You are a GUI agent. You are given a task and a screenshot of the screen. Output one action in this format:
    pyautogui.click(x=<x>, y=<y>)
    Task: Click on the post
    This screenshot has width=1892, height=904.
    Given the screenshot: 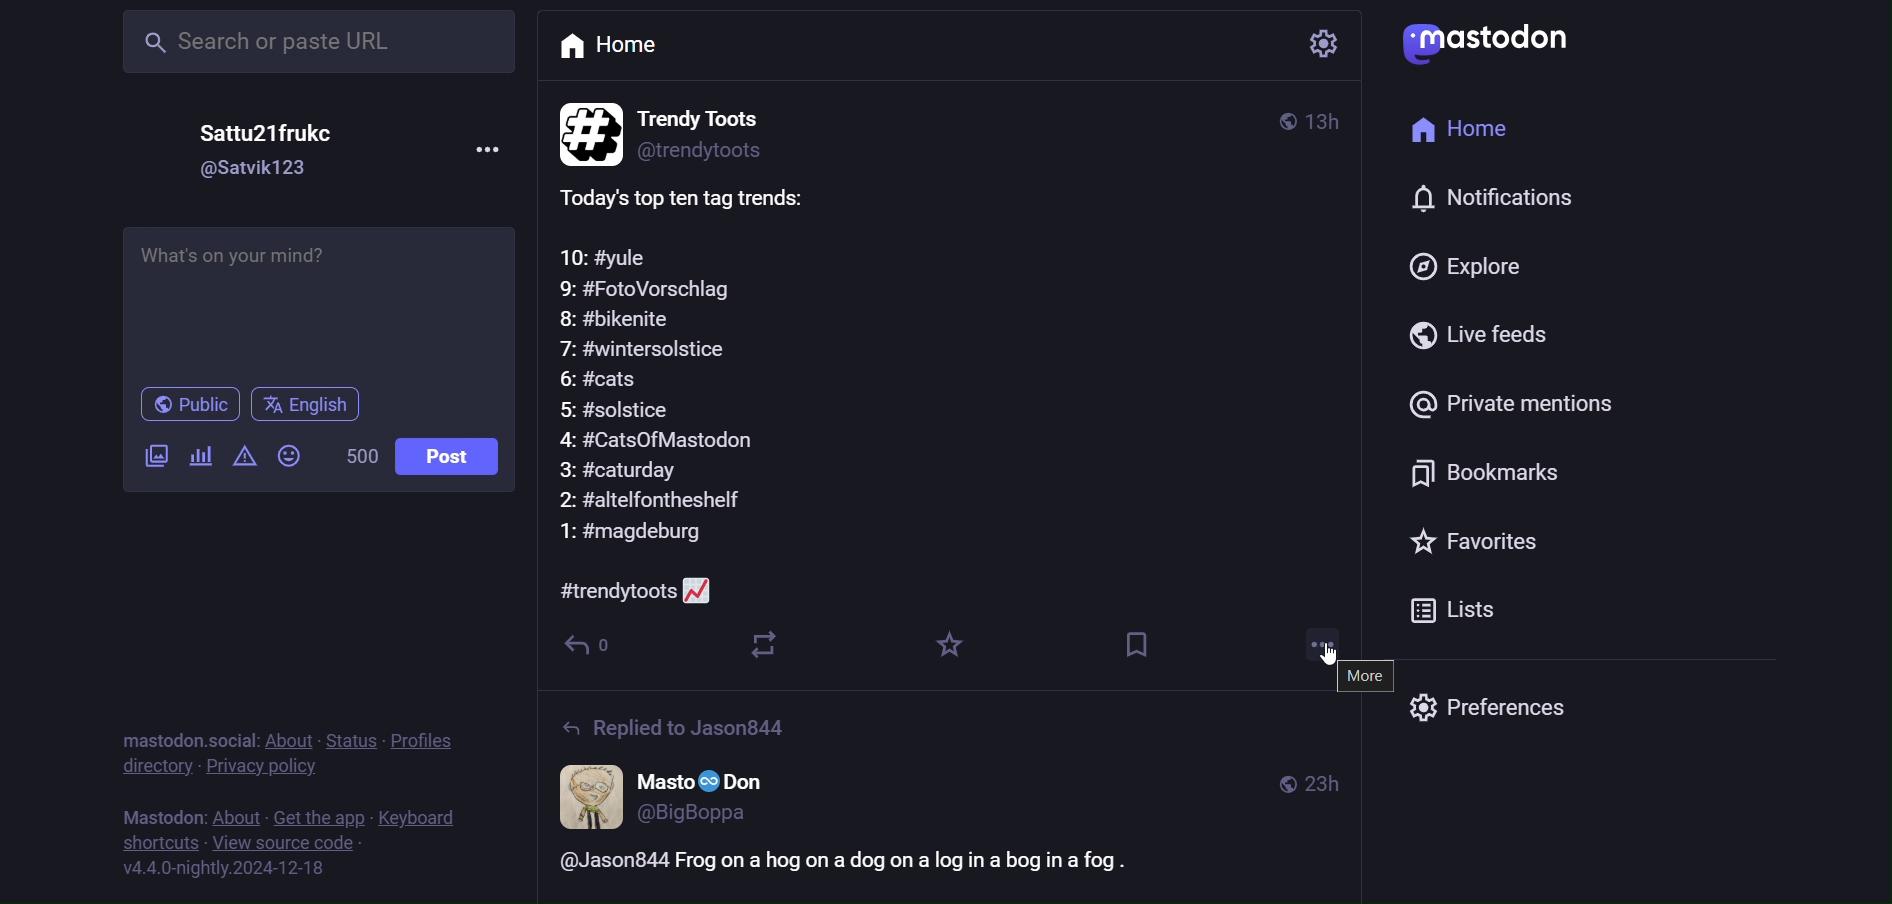 What is the action you would take?
    pyautogui.click(x=450, y=459)
    